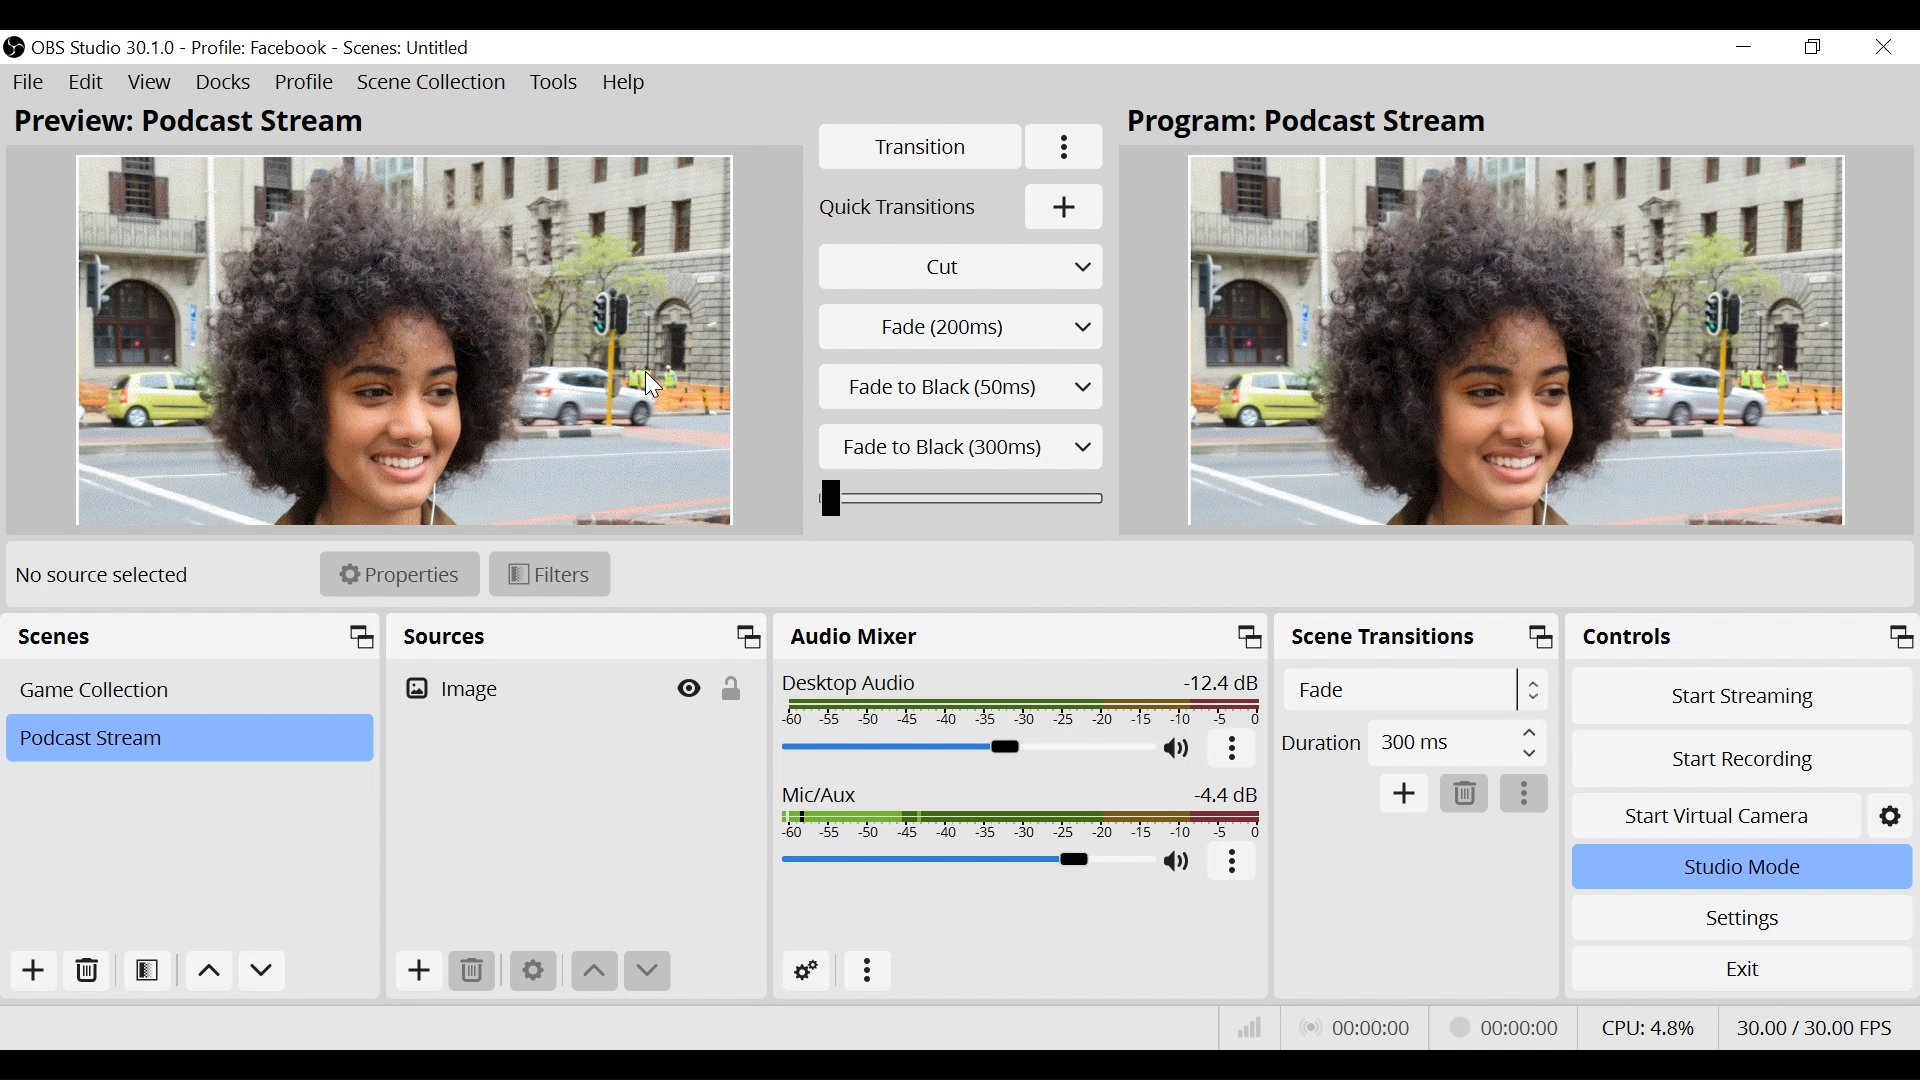 The width and height of the screenshot is (1920, 1080). I want to click on Filters, so click(551, 575).